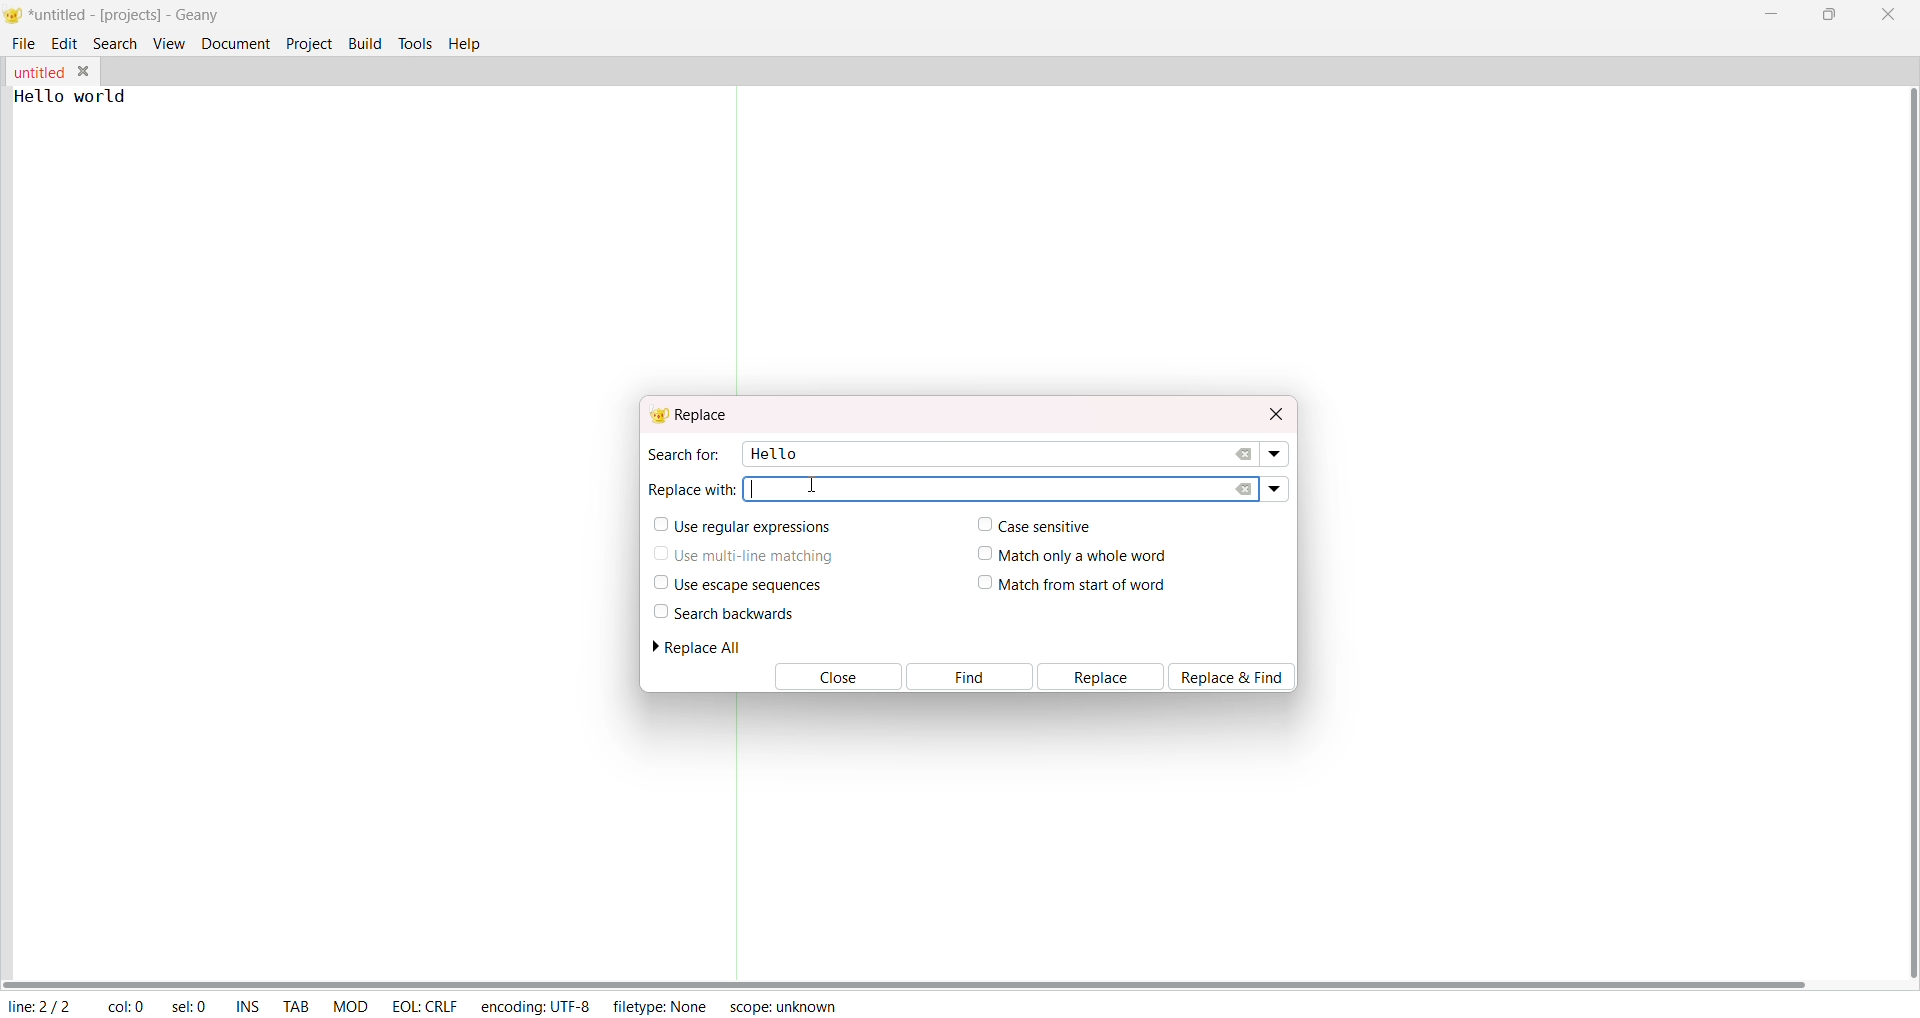  What do you see at coordinates (736, 837) in the screenshot?
I see `Separator` at bounding box center [736, 837].